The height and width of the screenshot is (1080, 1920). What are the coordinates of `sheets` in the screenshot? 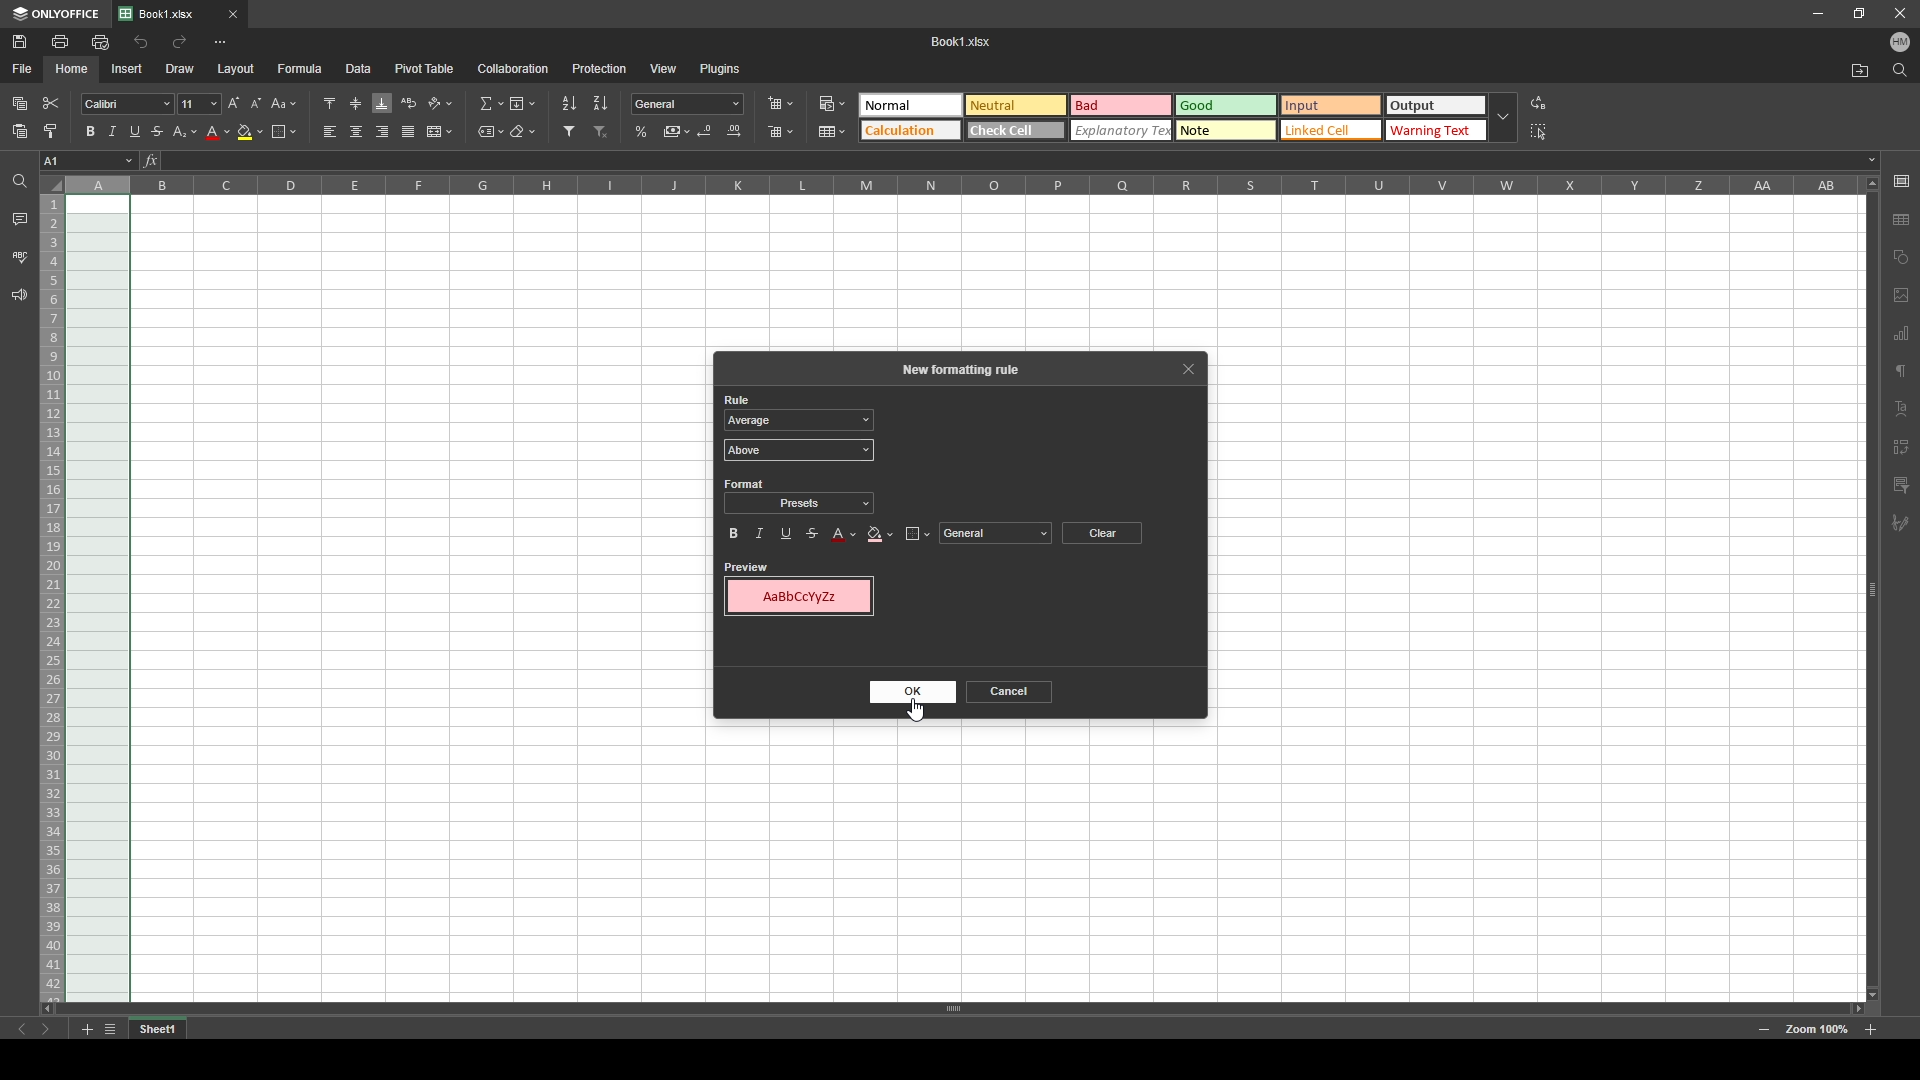 It's located at (1901, 332).